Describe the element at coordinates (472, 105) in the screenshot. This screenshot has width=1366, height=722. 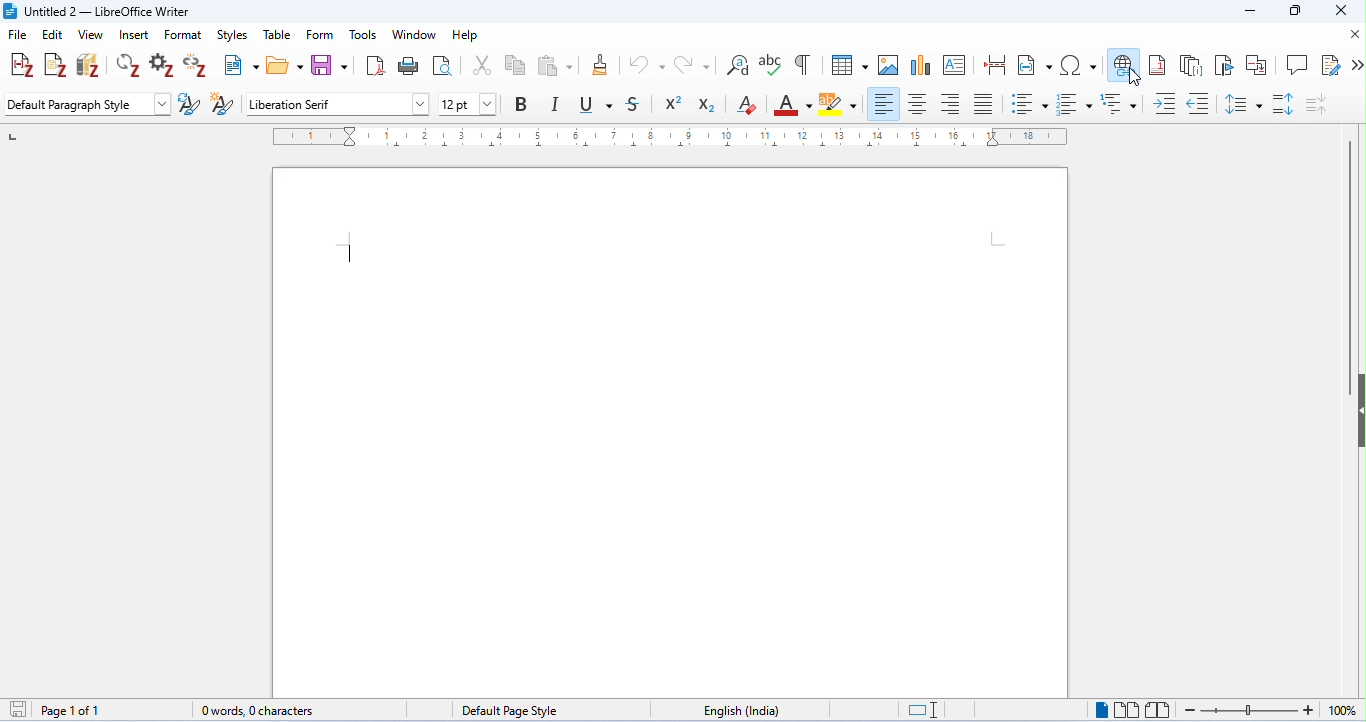
I see `font size` at that location.